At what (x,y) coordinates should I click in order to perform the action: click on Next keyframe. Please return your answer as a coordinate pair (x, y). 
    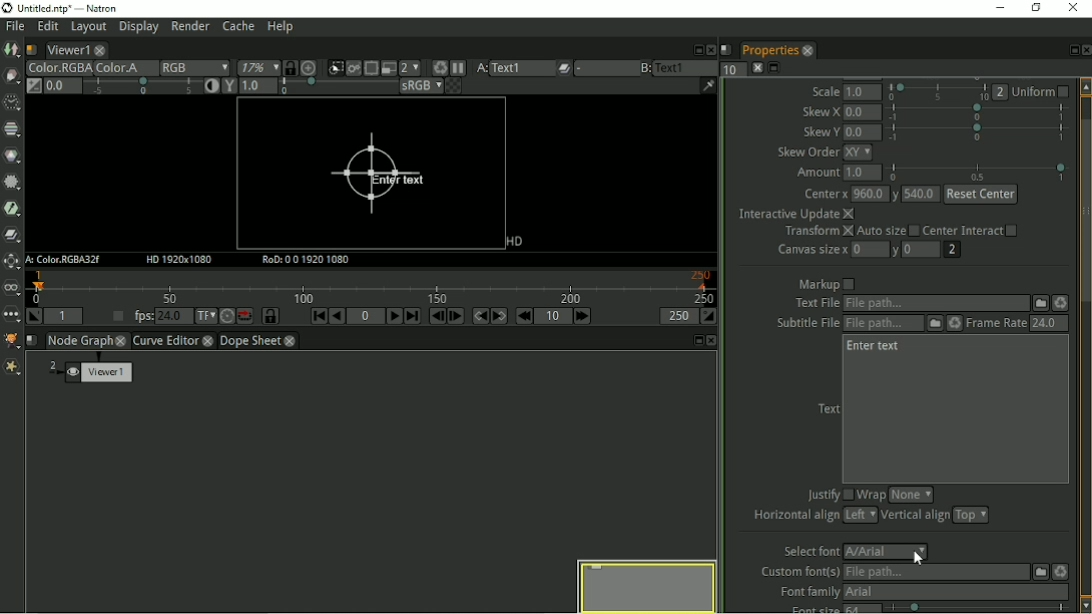
    Looking at the image, I should click on (500, 316).